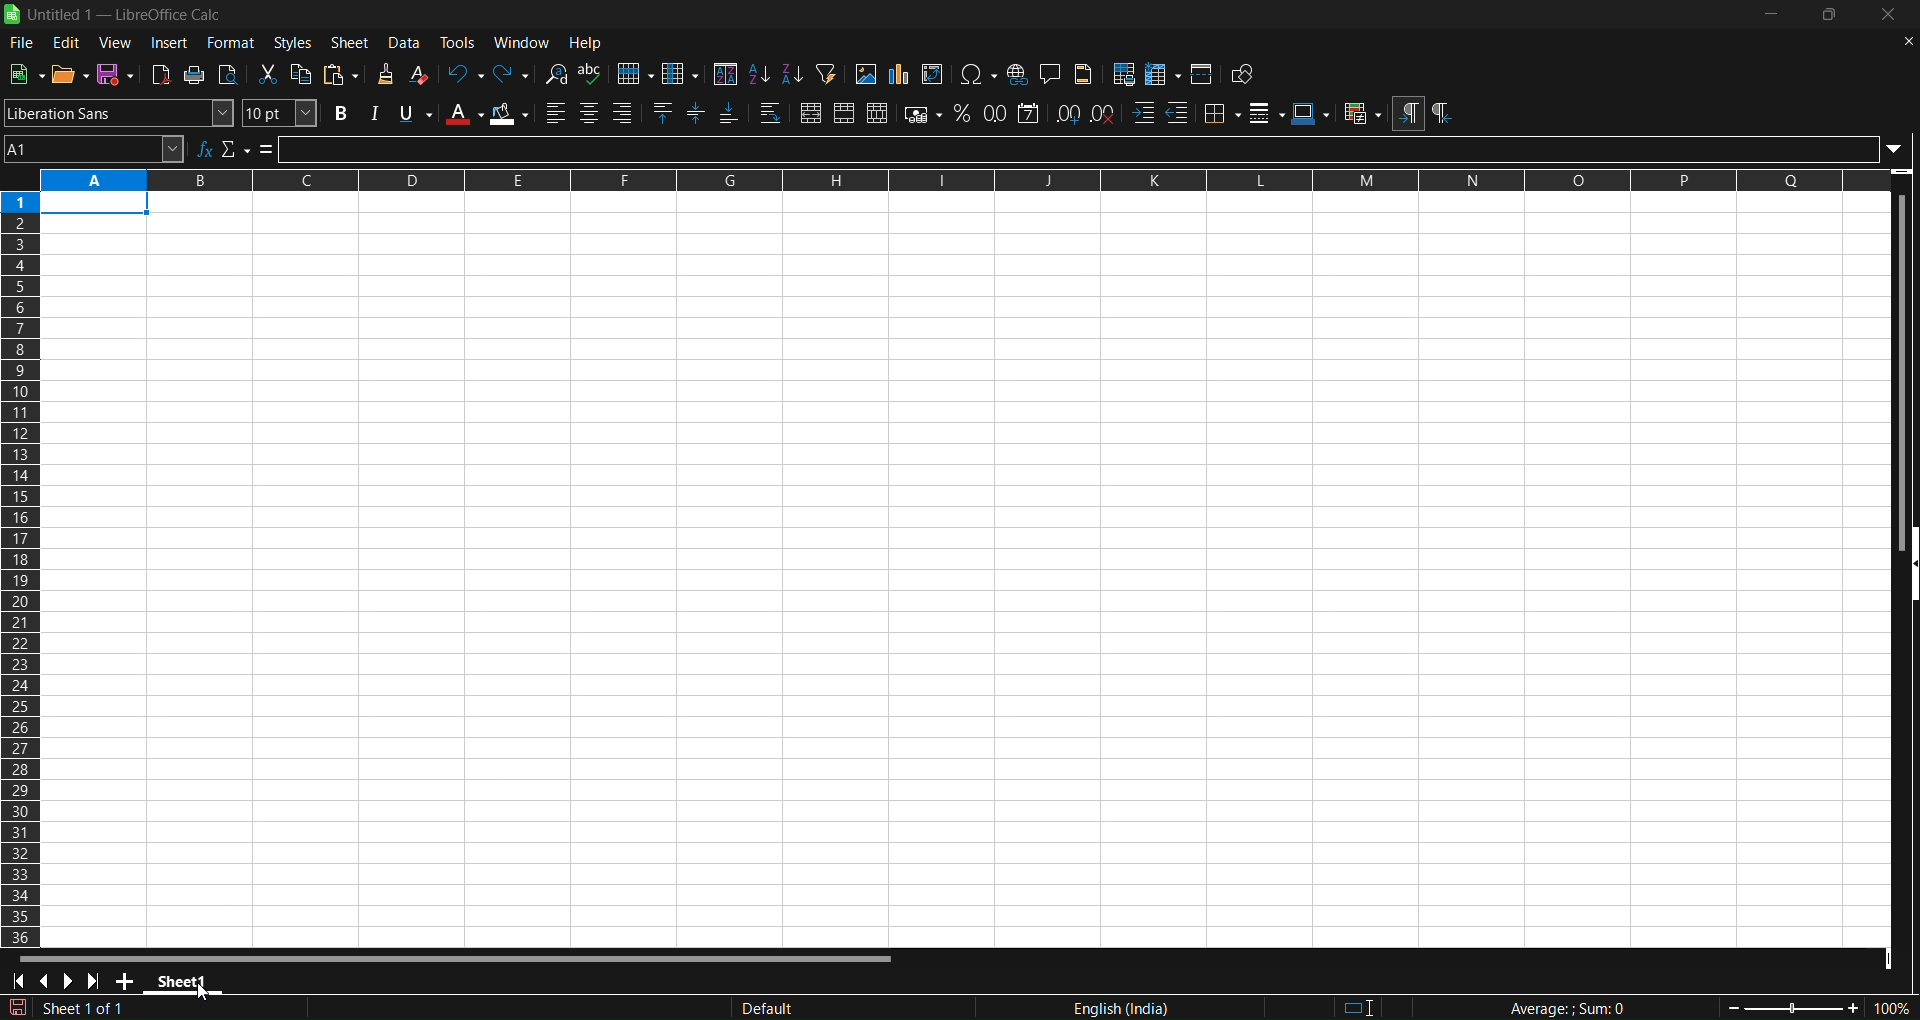 Image resolution: width=1920 pixels, height=1020 pixels. What do you see at coordinates (48, 983) in the screenshot?
I see `scroll to previous sheet` at bounding box center [48, 983].